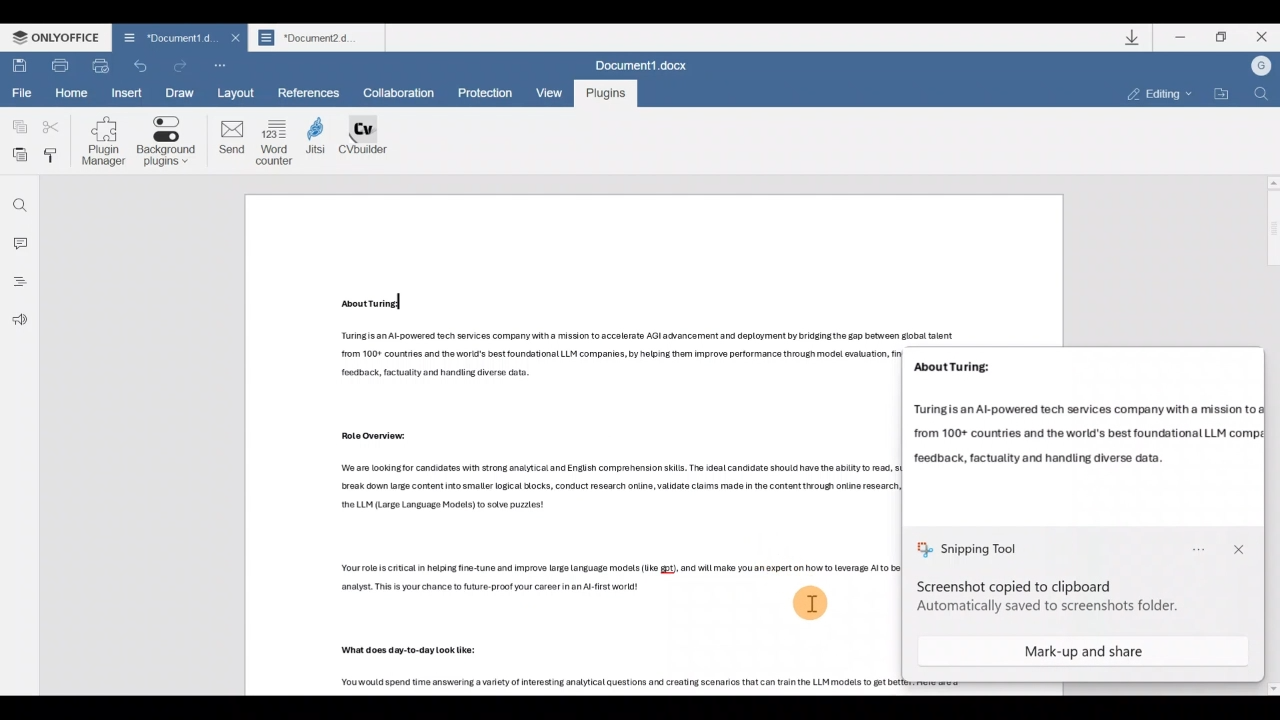 This screenshot has height=720, width=1280. I want to click on , so click(377, 304).